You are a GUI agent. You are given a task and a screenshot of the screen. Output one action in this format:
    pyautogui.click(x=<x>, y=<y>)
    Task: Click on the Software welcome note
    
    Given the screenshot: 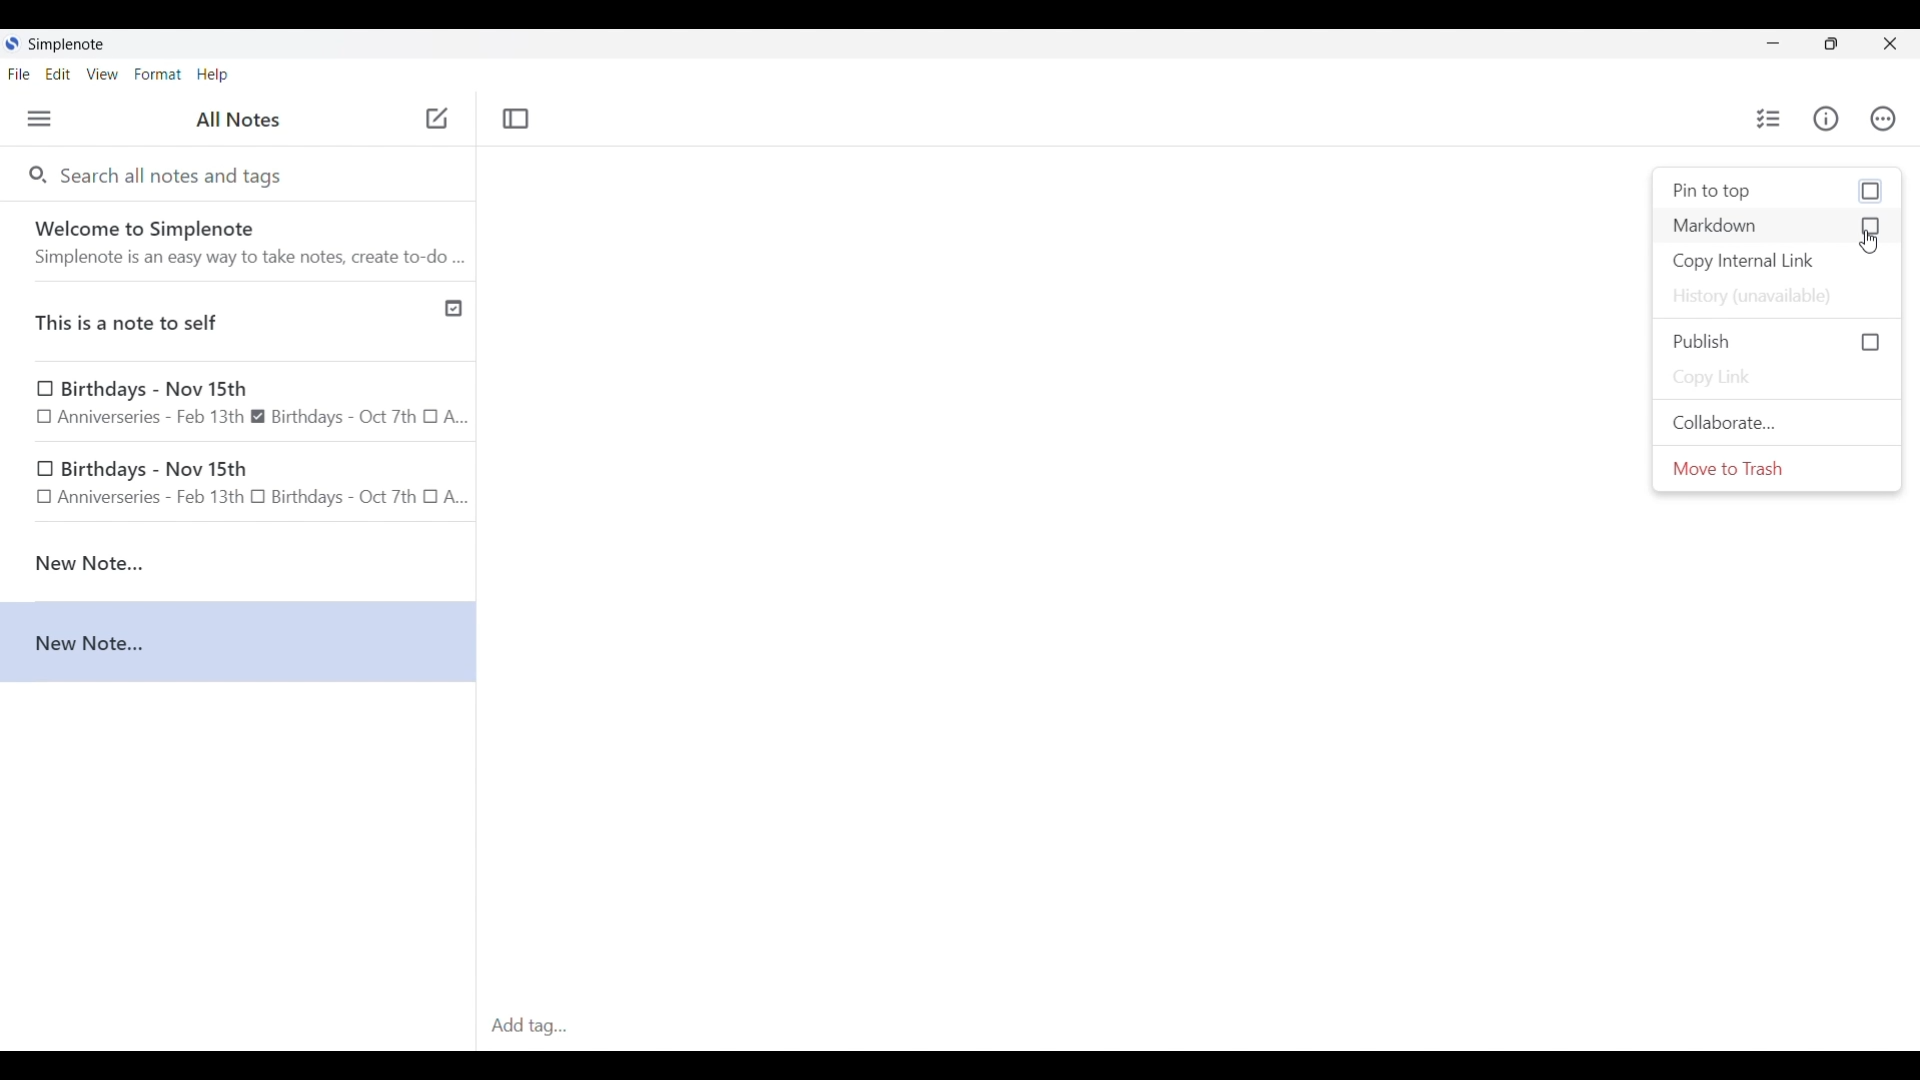 What is the action you would take?
    pyautogui.click(x=243, y=241)
    